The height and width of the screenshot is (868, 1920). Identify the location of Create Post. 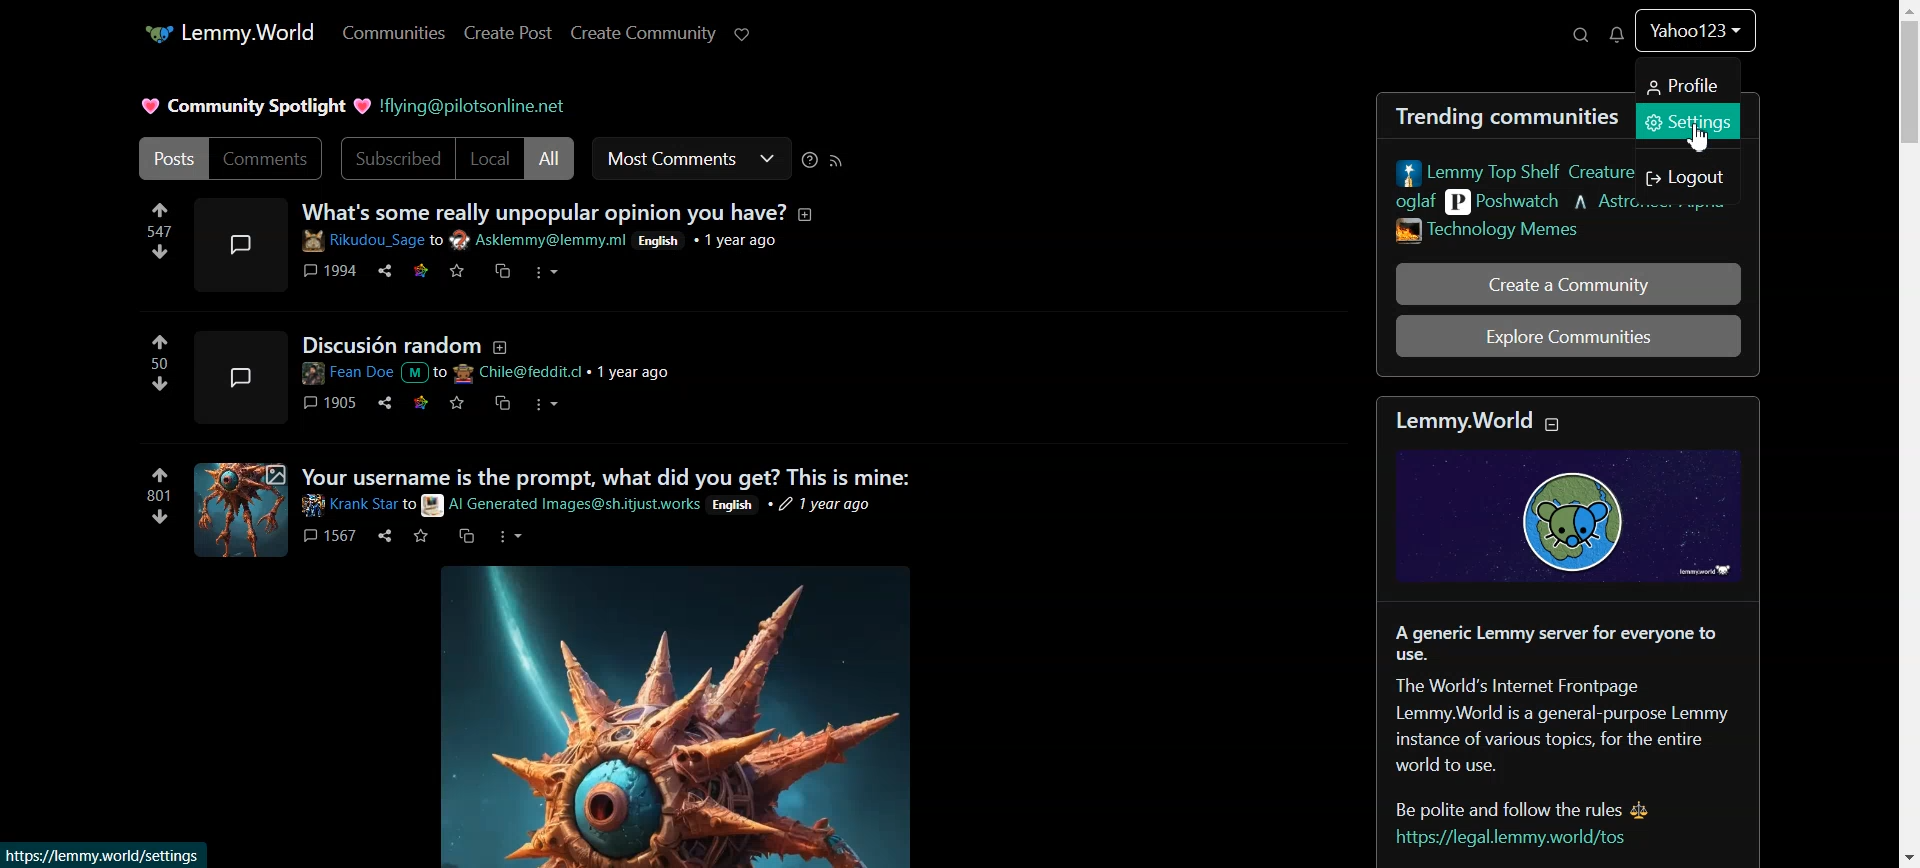
(509, 33).